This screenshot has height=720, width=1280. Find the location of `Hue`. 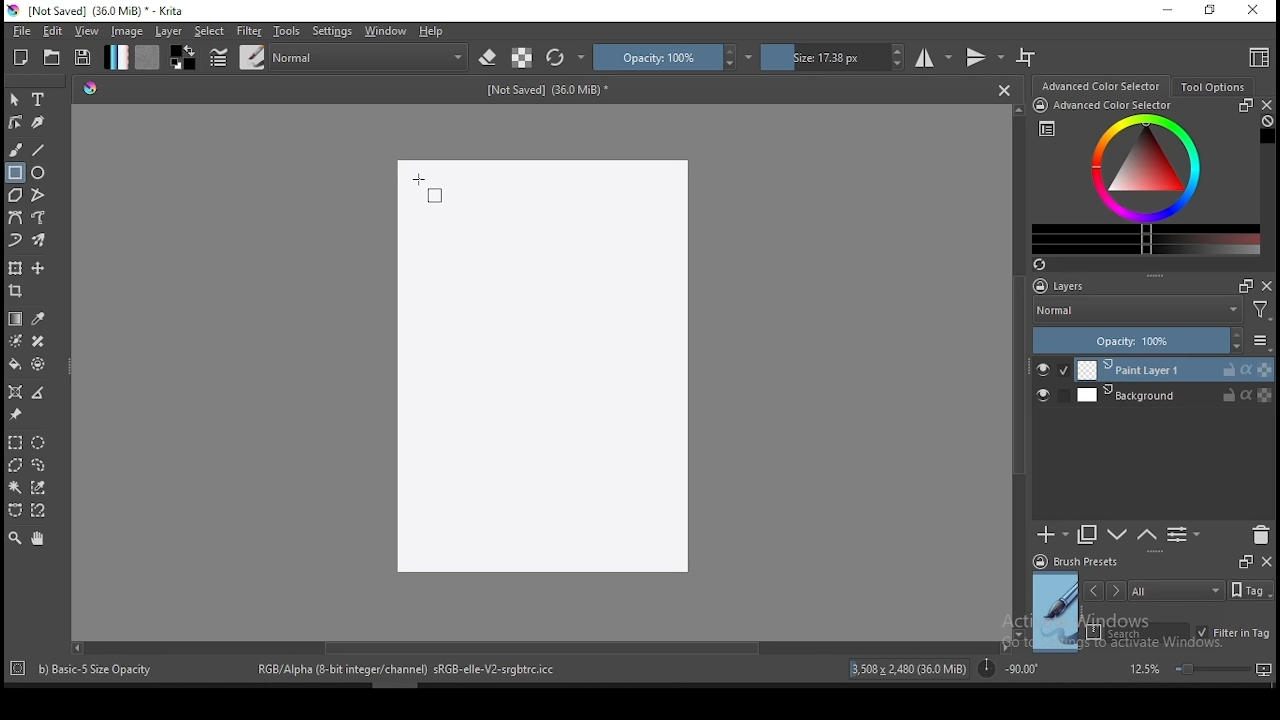

Hue is located at coordinates (90, 88).